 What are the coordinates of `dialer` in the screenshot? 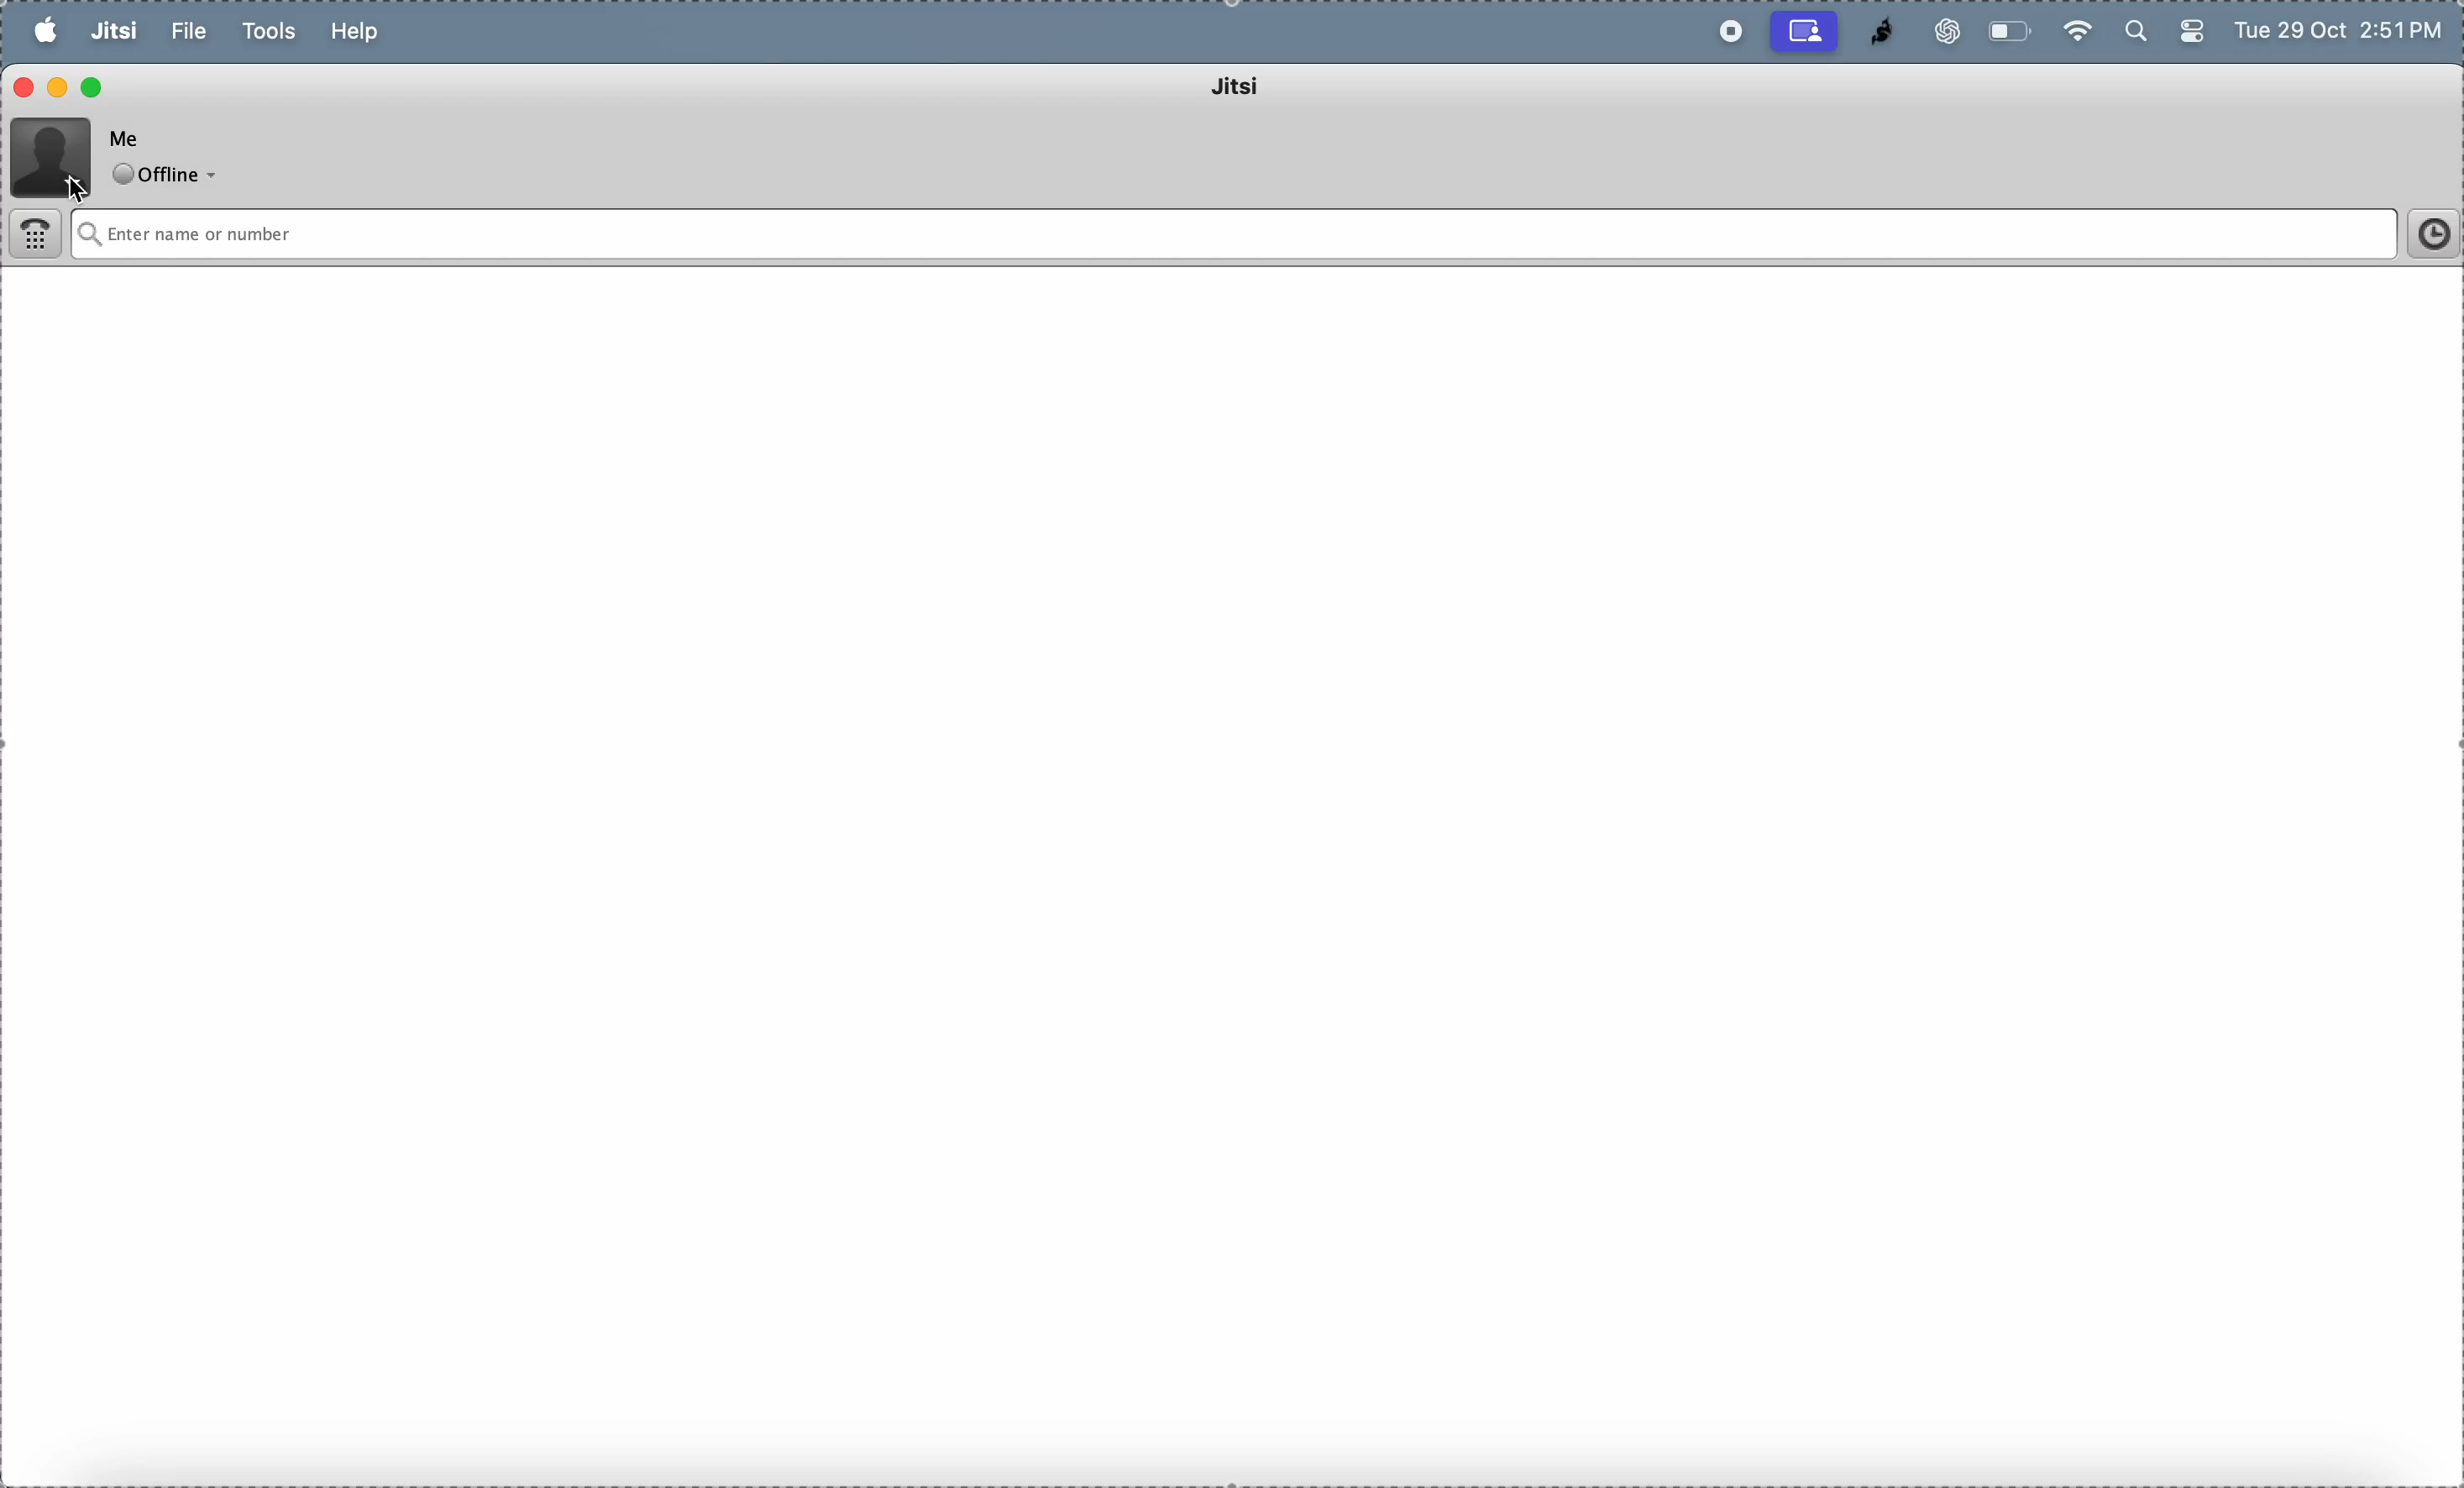 It's located at (38, 237).